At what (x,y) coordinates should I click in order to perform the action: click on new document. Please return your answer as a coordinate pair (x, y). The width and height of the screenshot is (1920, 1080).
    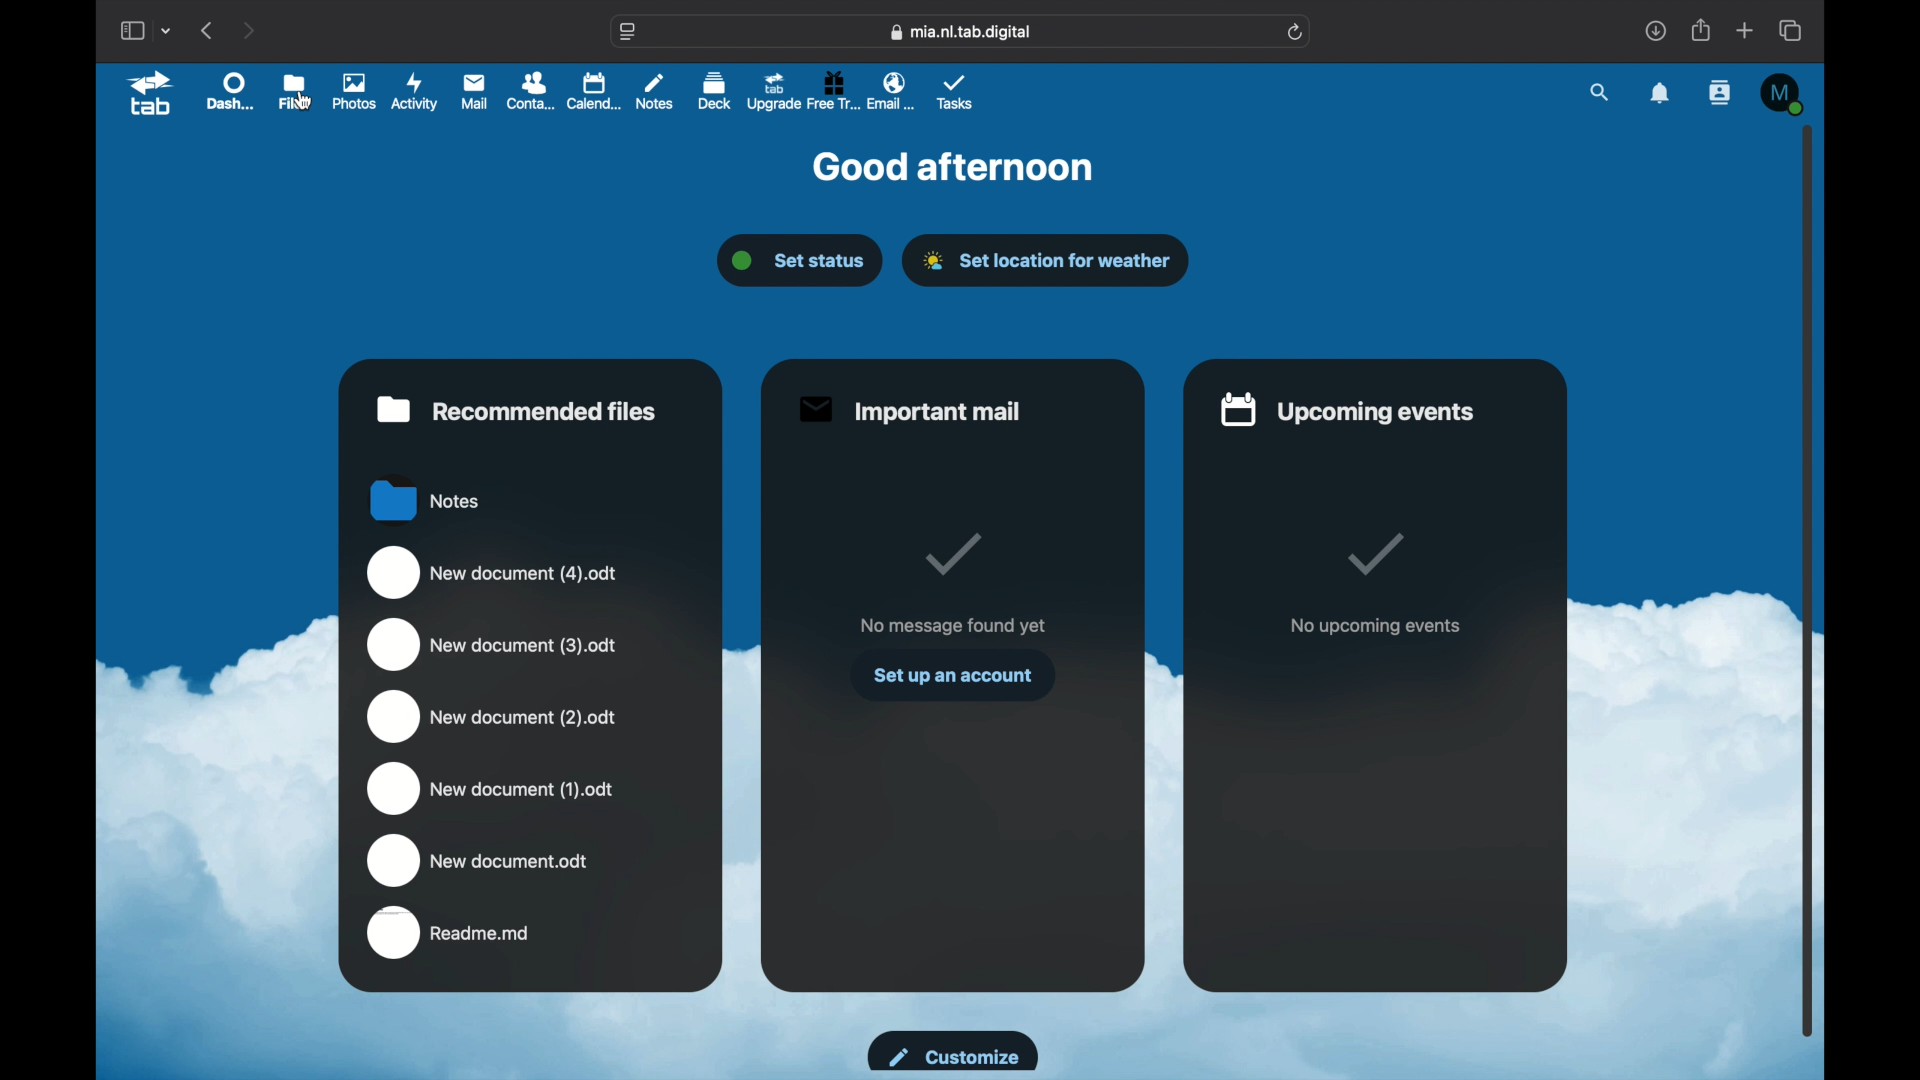
    Looking at the image, I should click on (494, 572).